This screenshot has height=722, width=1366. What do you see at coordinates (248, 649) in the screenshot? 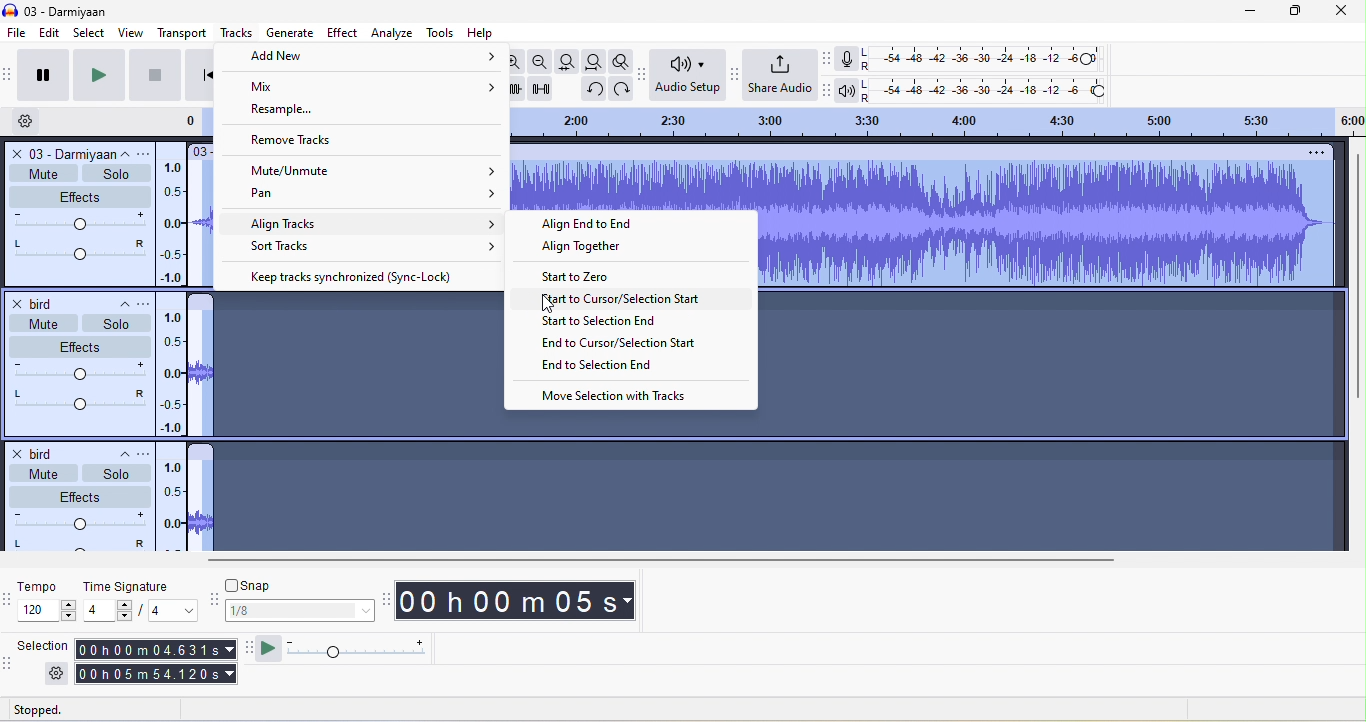
I see `audacity play at speed toolbar` at bounding box center [248, 649].